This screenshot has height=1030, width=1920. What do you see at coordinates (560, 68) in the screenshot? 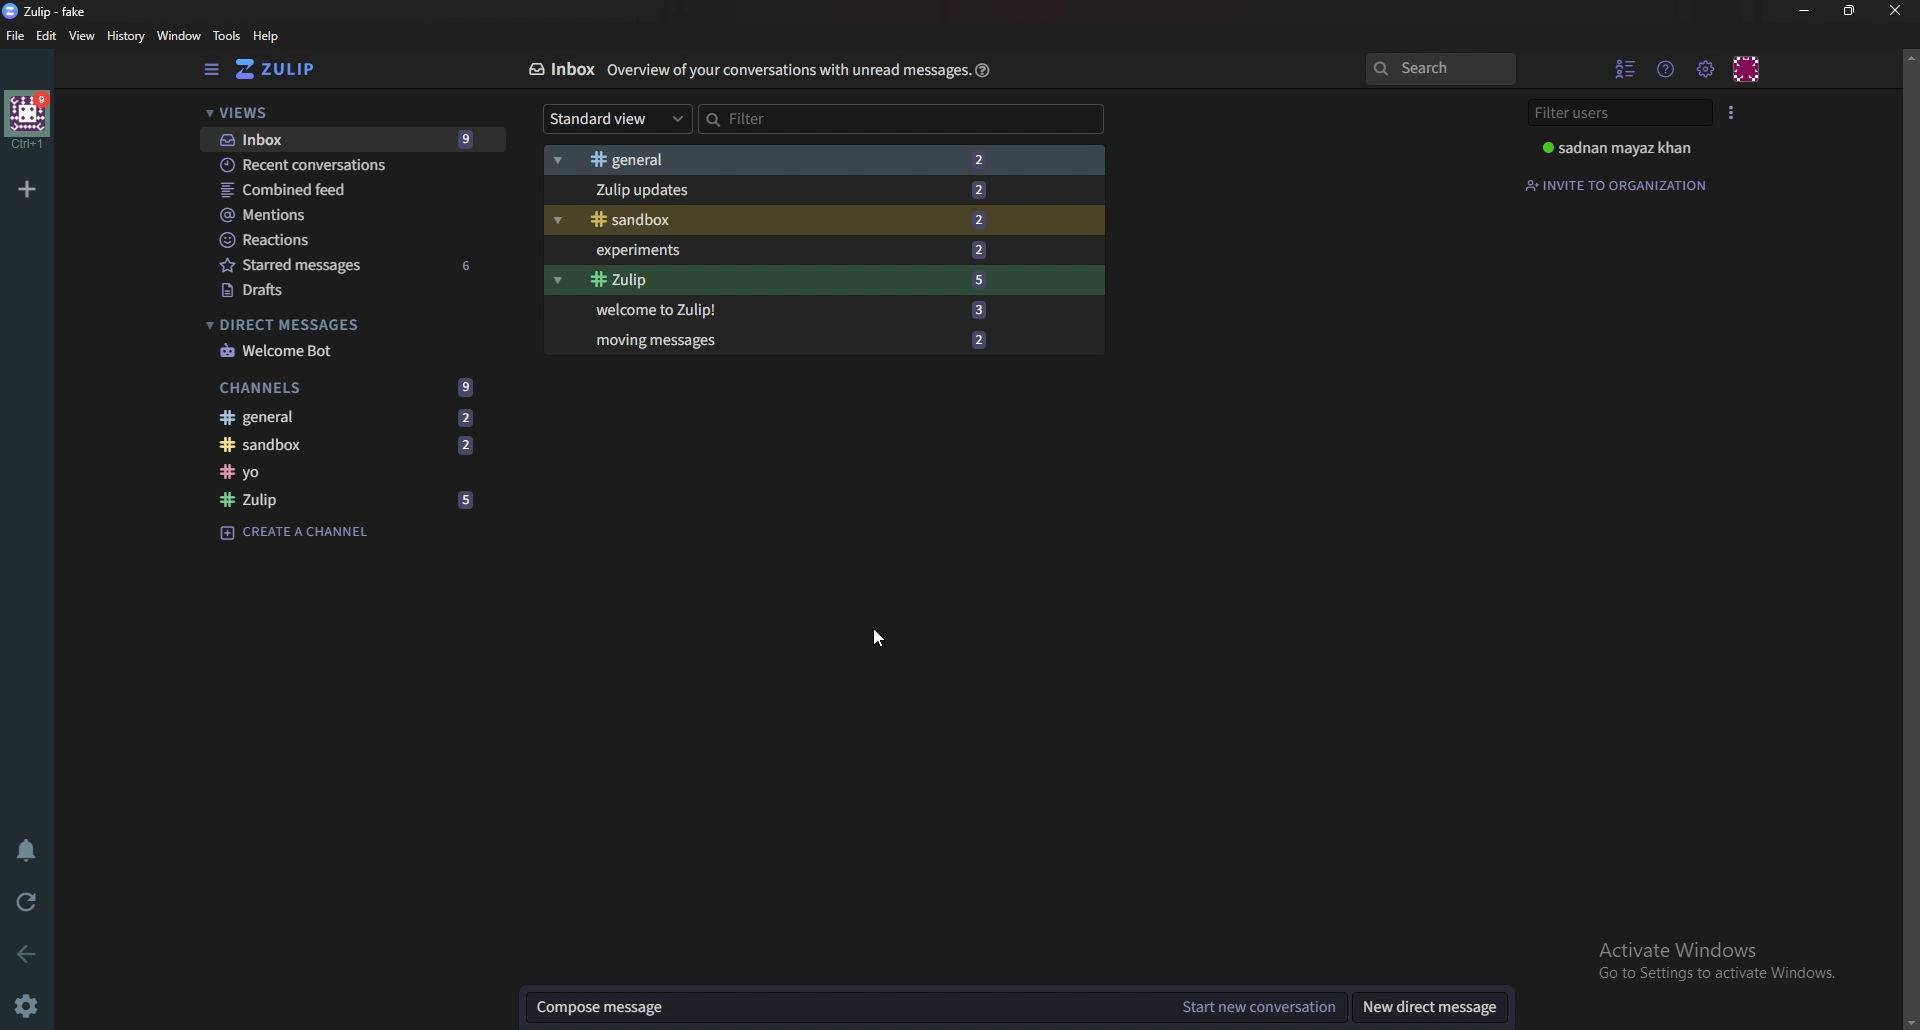
I see `Inbox` at bounding box center [560, 68].